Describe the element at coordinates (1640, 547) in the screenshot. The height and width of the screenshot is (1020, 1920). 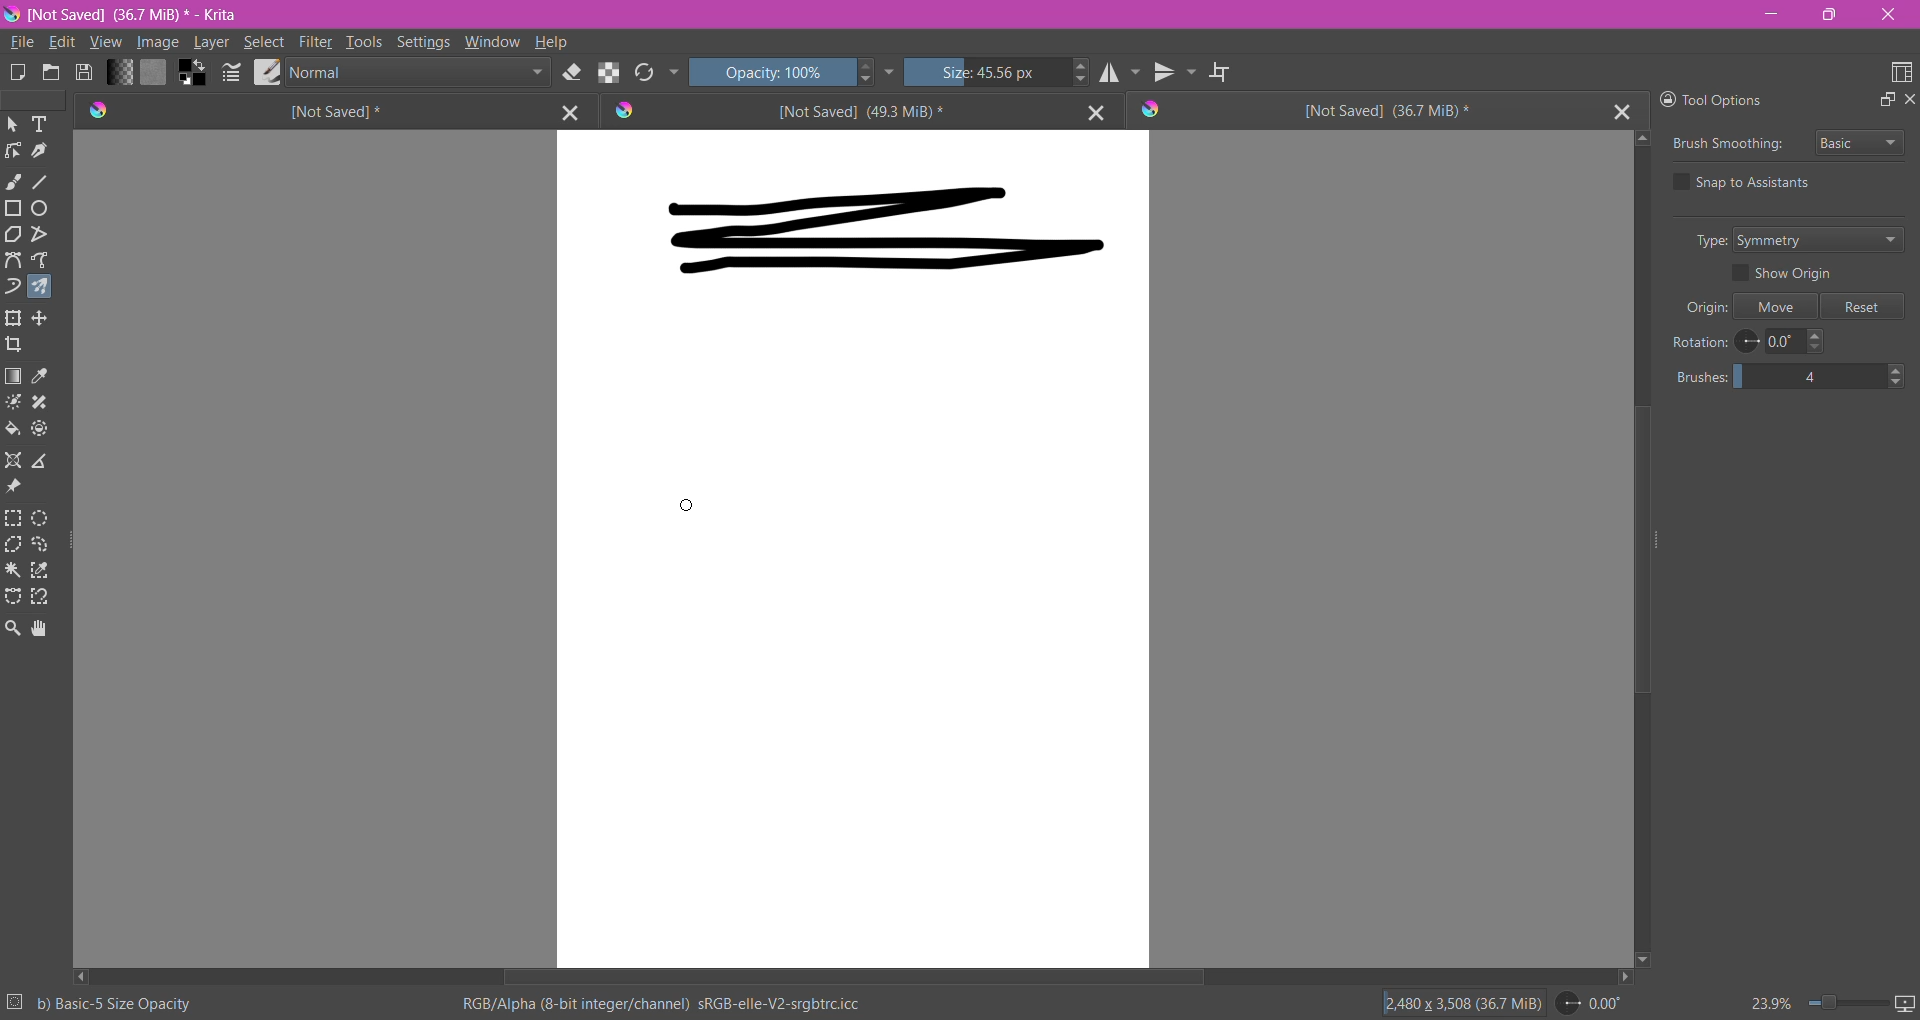
I see `Vertical Scroll Bar` at that location.